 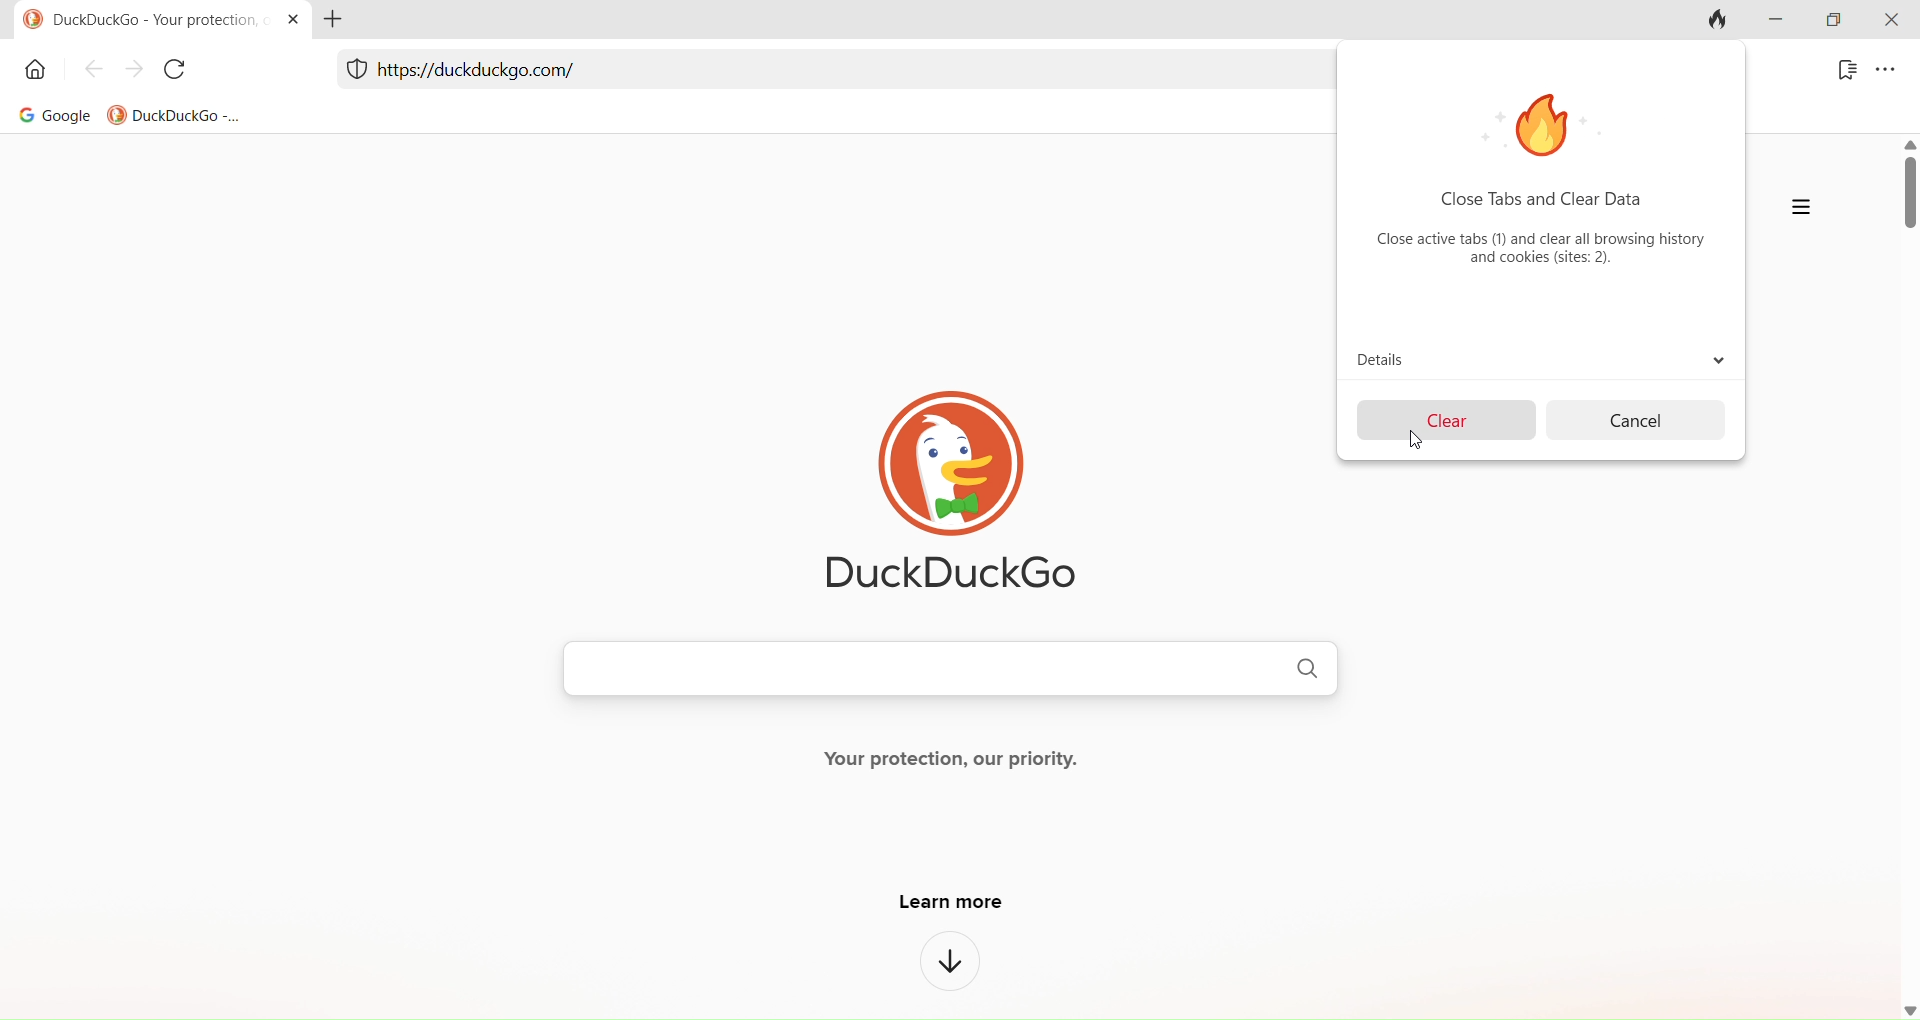 I want to click on DuckDuckGo, so click(x=977, y=493).